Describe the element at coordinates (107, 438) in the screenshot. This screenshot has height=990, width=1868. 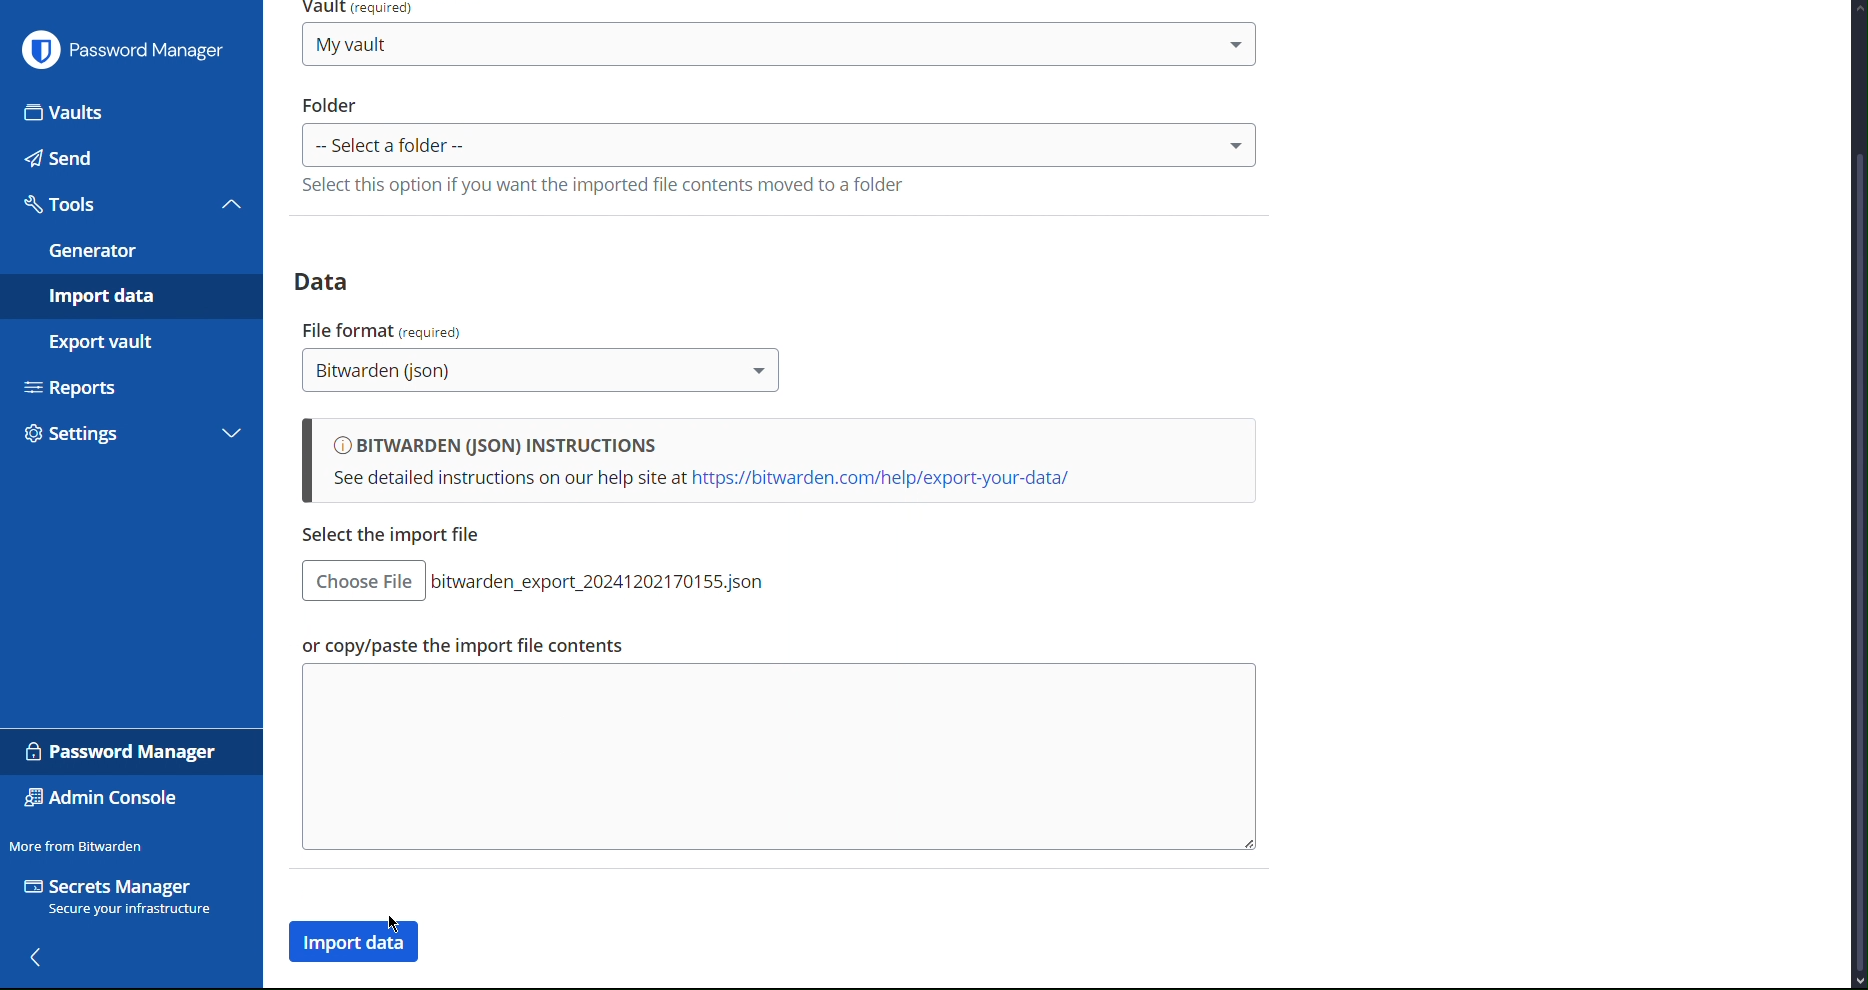
I see `Settings` at that location.